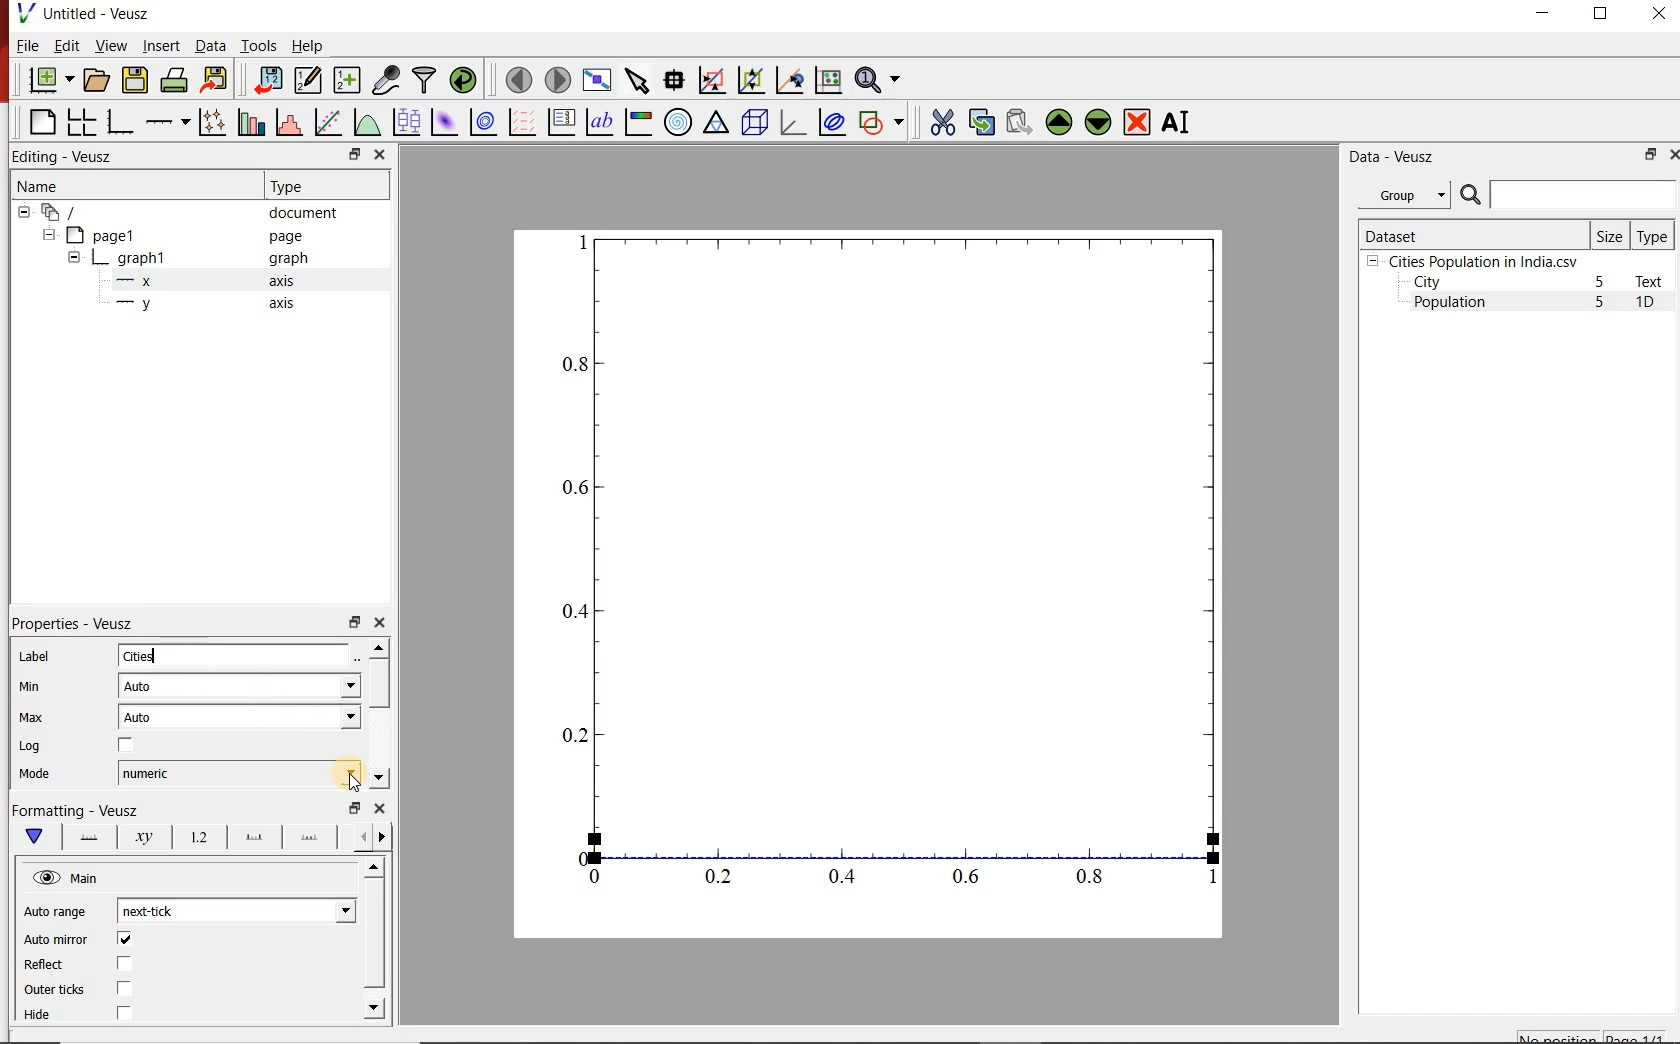  Describe the element at coordinates (286, 122) in the screenshot. I see `histogram of a dataset` at that location.